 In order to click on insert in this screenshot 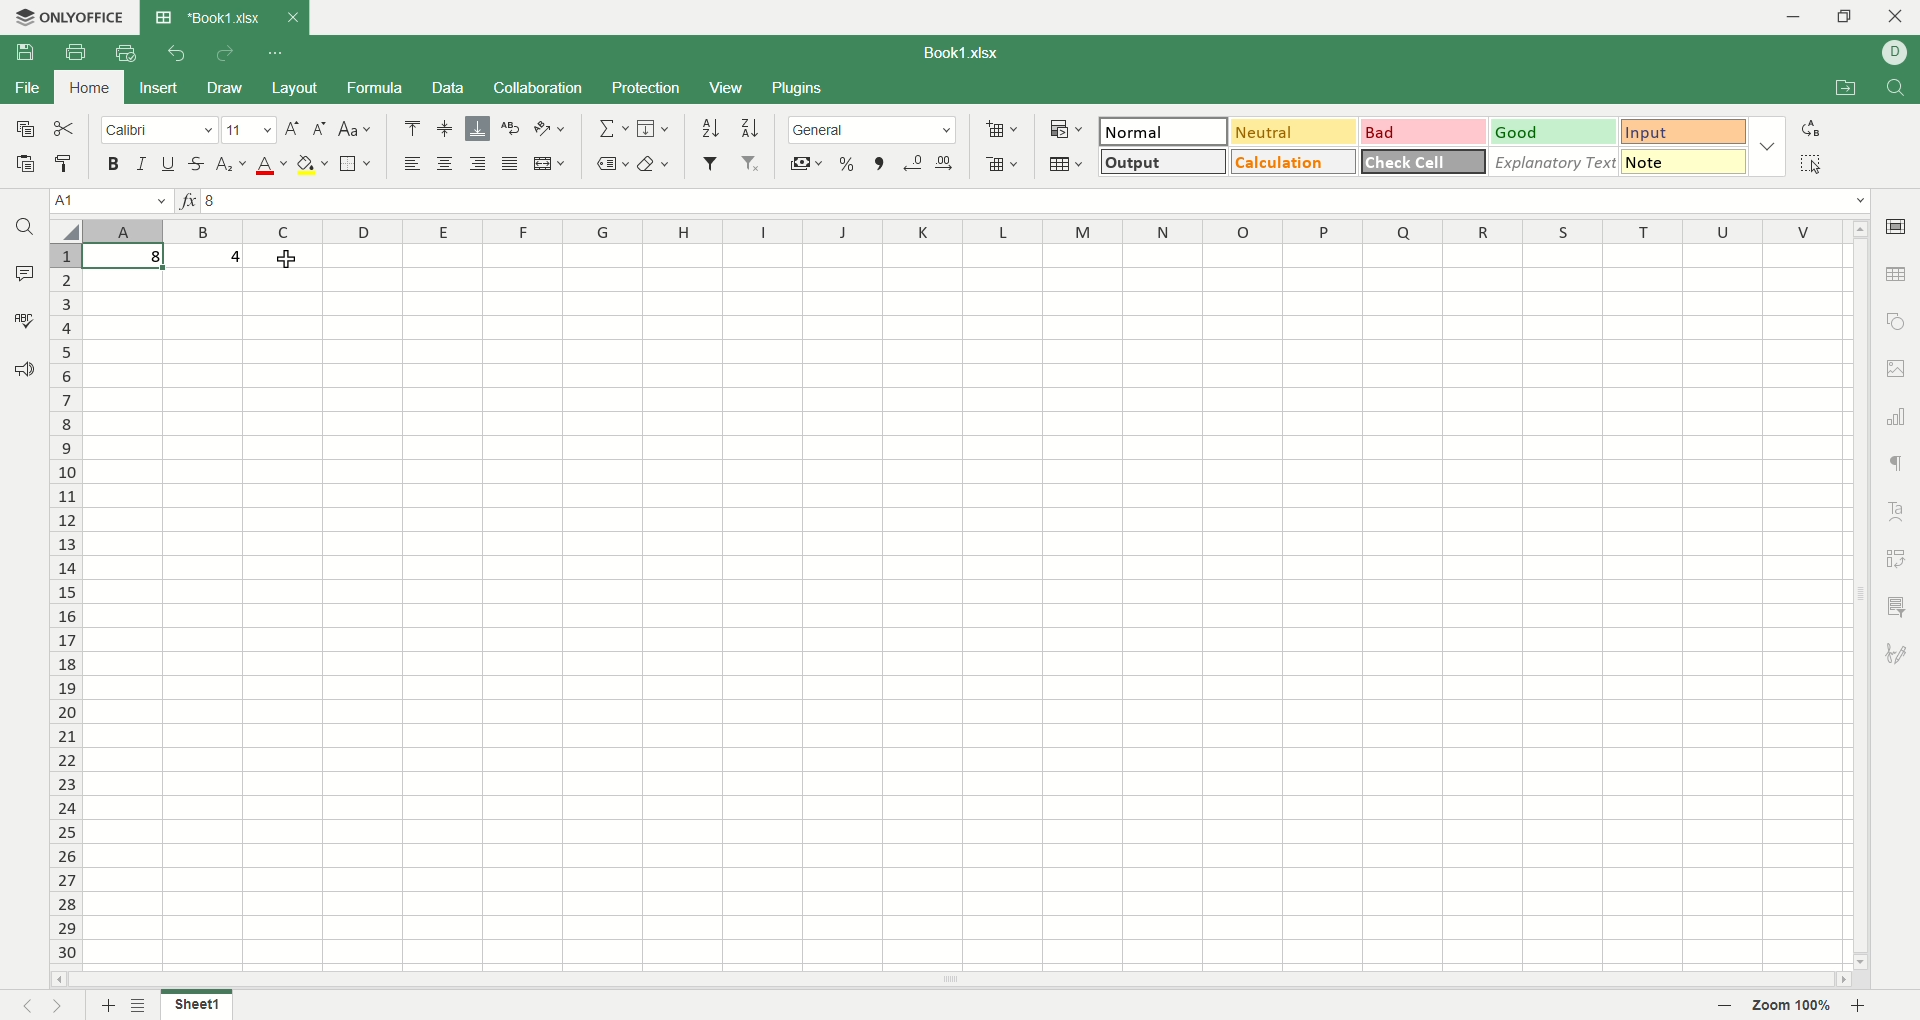, I will do `click(157, 89)`.